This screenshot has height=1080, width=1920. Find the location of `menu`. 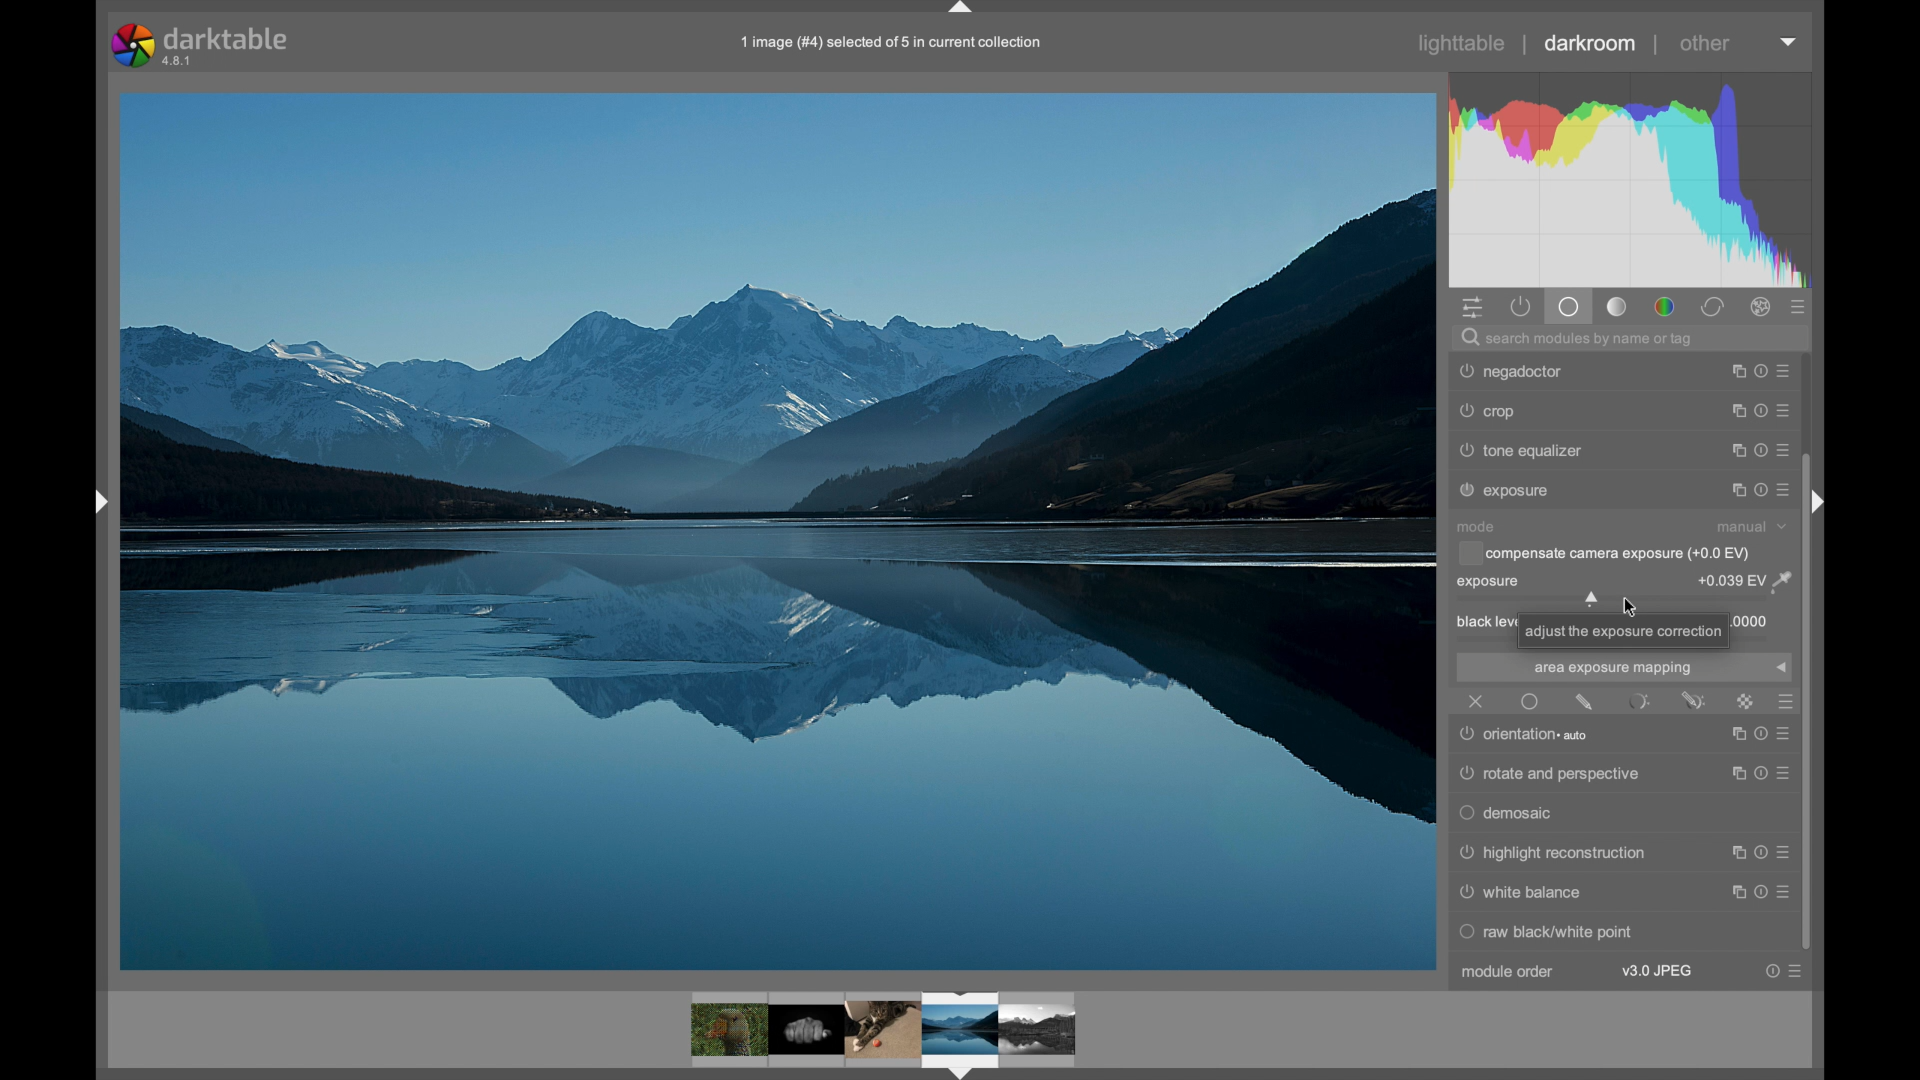

menu is located at coordinates (1759, 775).